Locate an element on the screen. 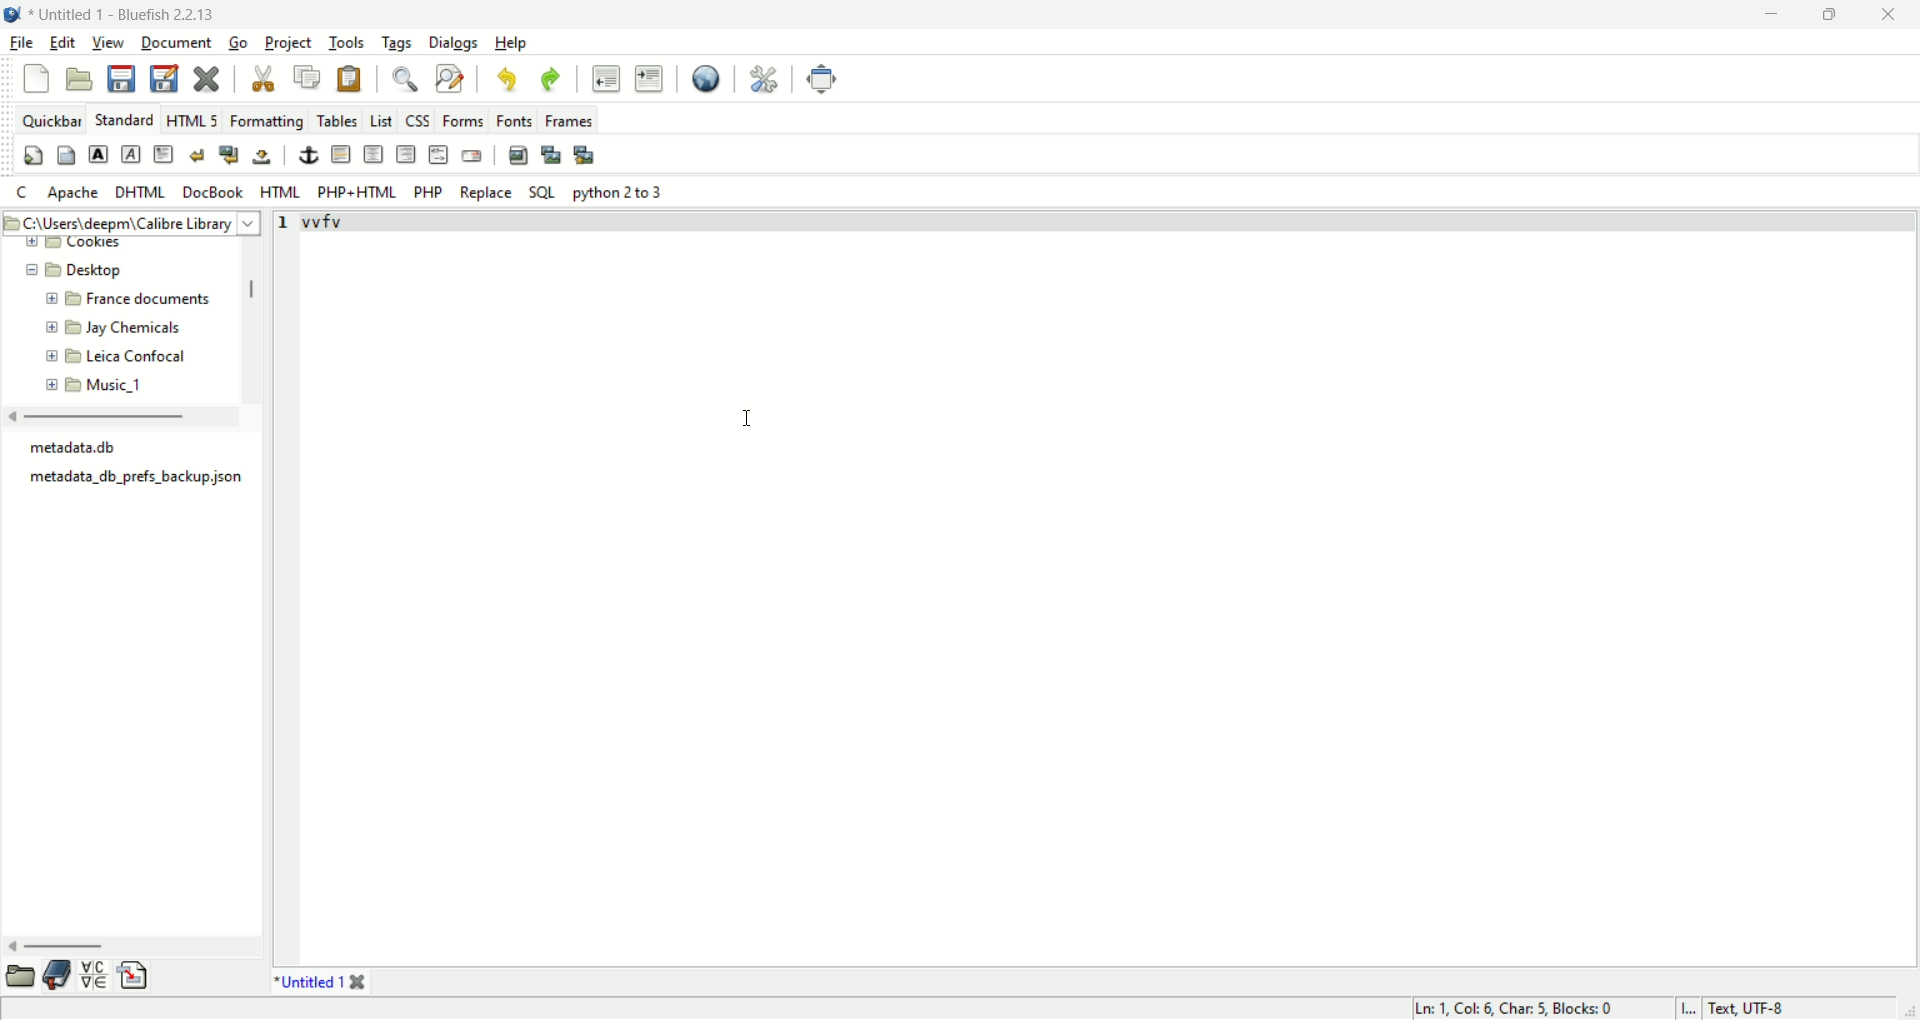 Image resolution: width=1920 pixels, height=1020 pixels. Desktop is located at coordinates (105, 270).